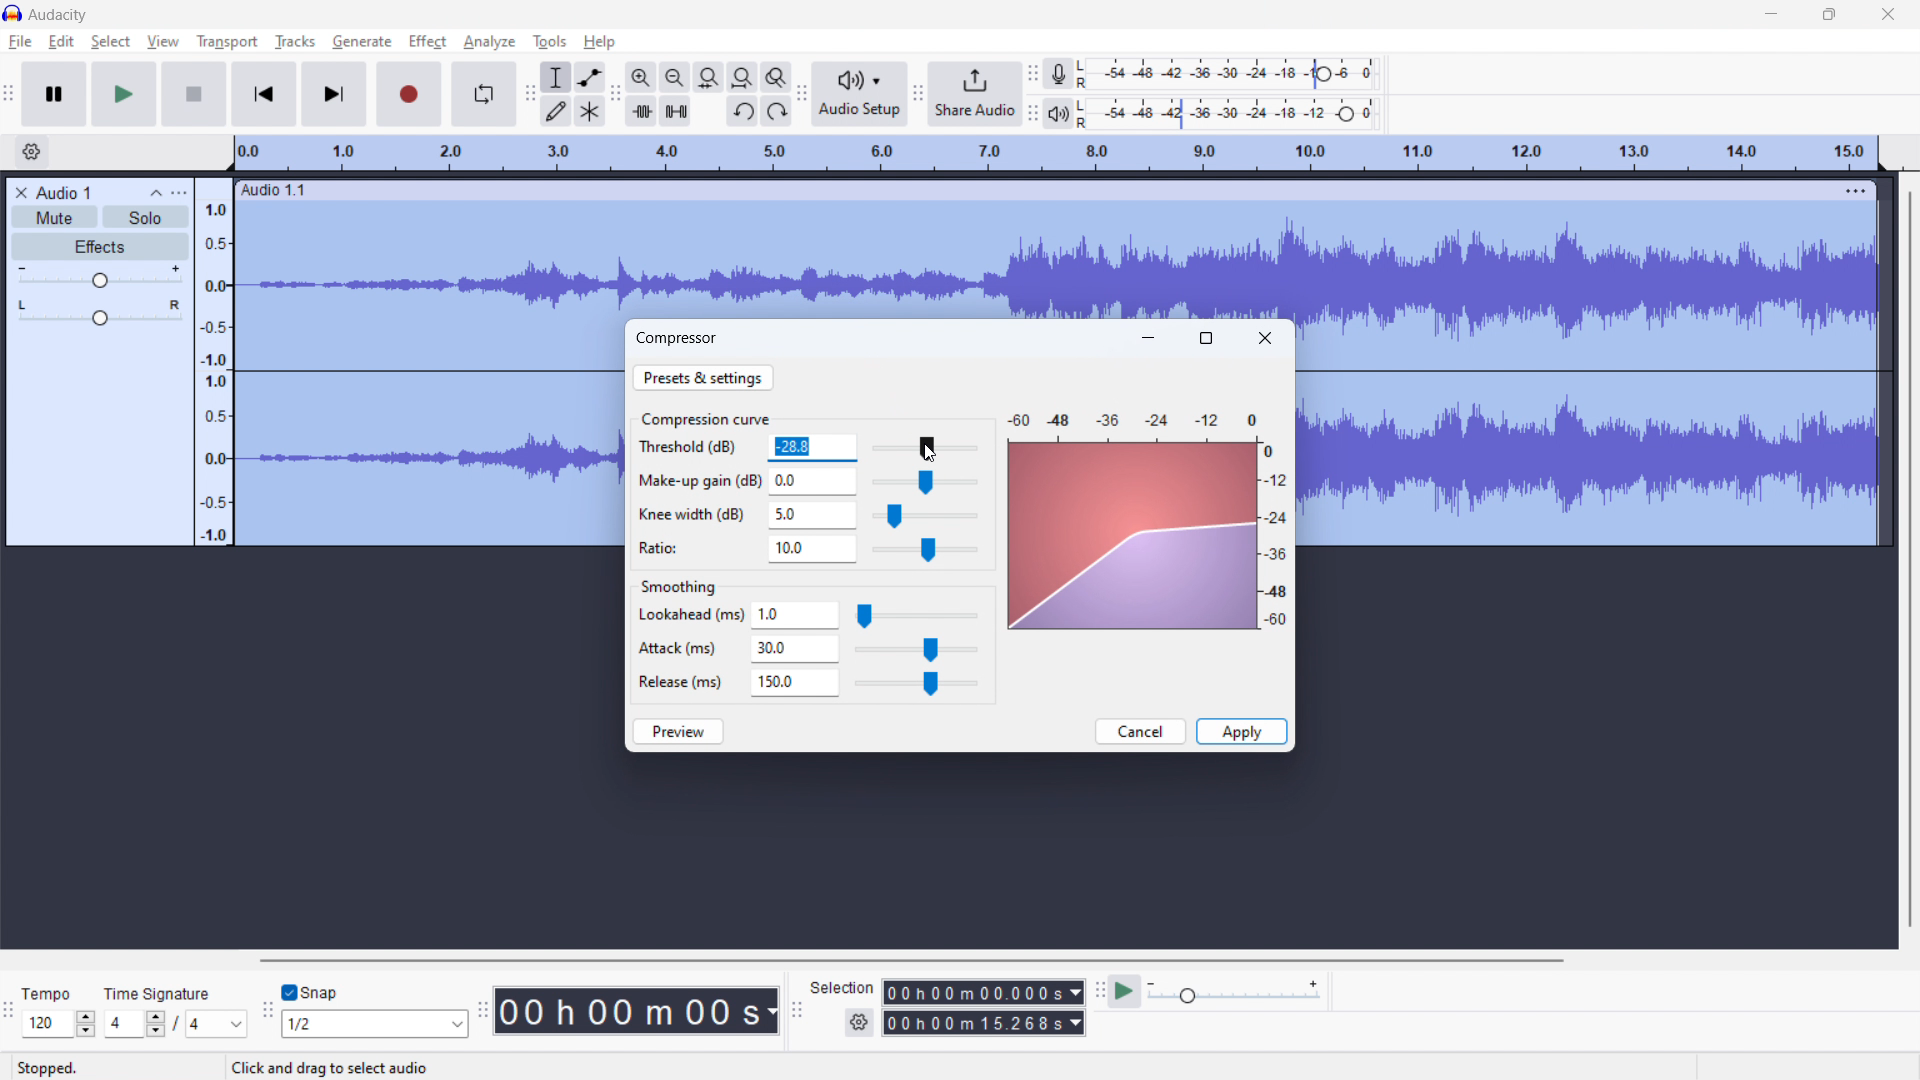 The height and width of the screenshot is (1080, 1920). Describe the element at coordinates (615, 93) in the screenshot. I see `edit toolbar` at that location.